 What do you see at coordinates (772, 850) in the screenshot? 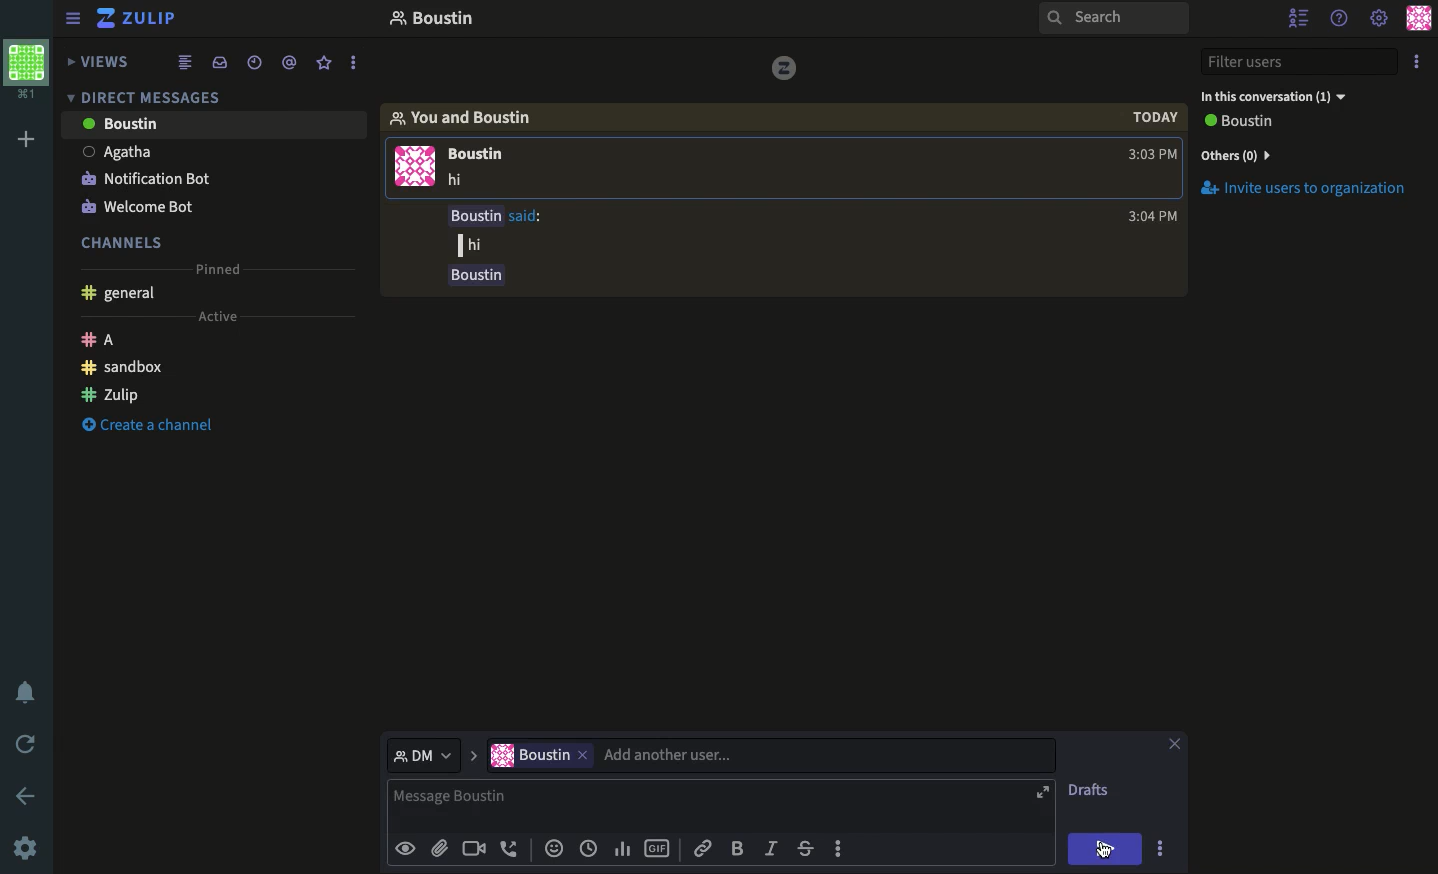
I see `Italics` at bounding box center [772, 850].